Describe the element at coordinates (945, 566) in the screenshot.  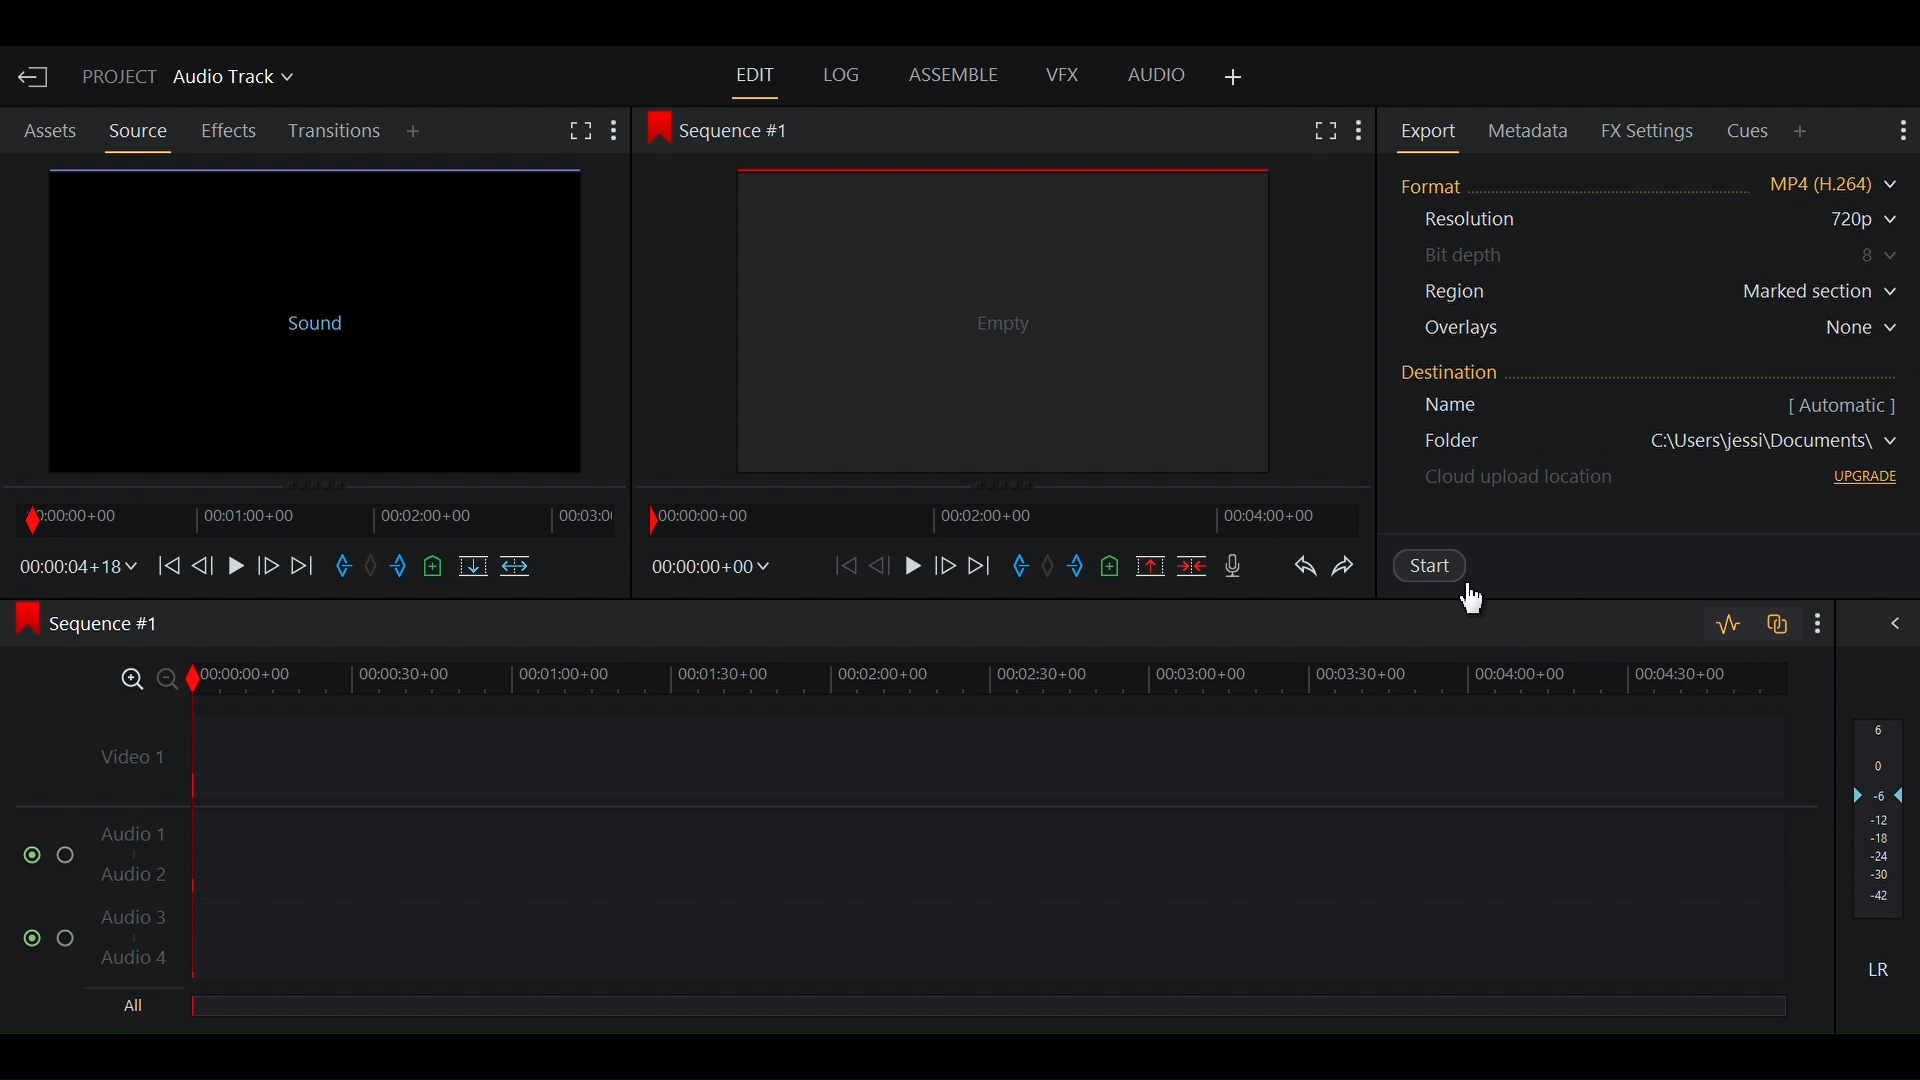
I see `Nudge one frame forward` at that location.